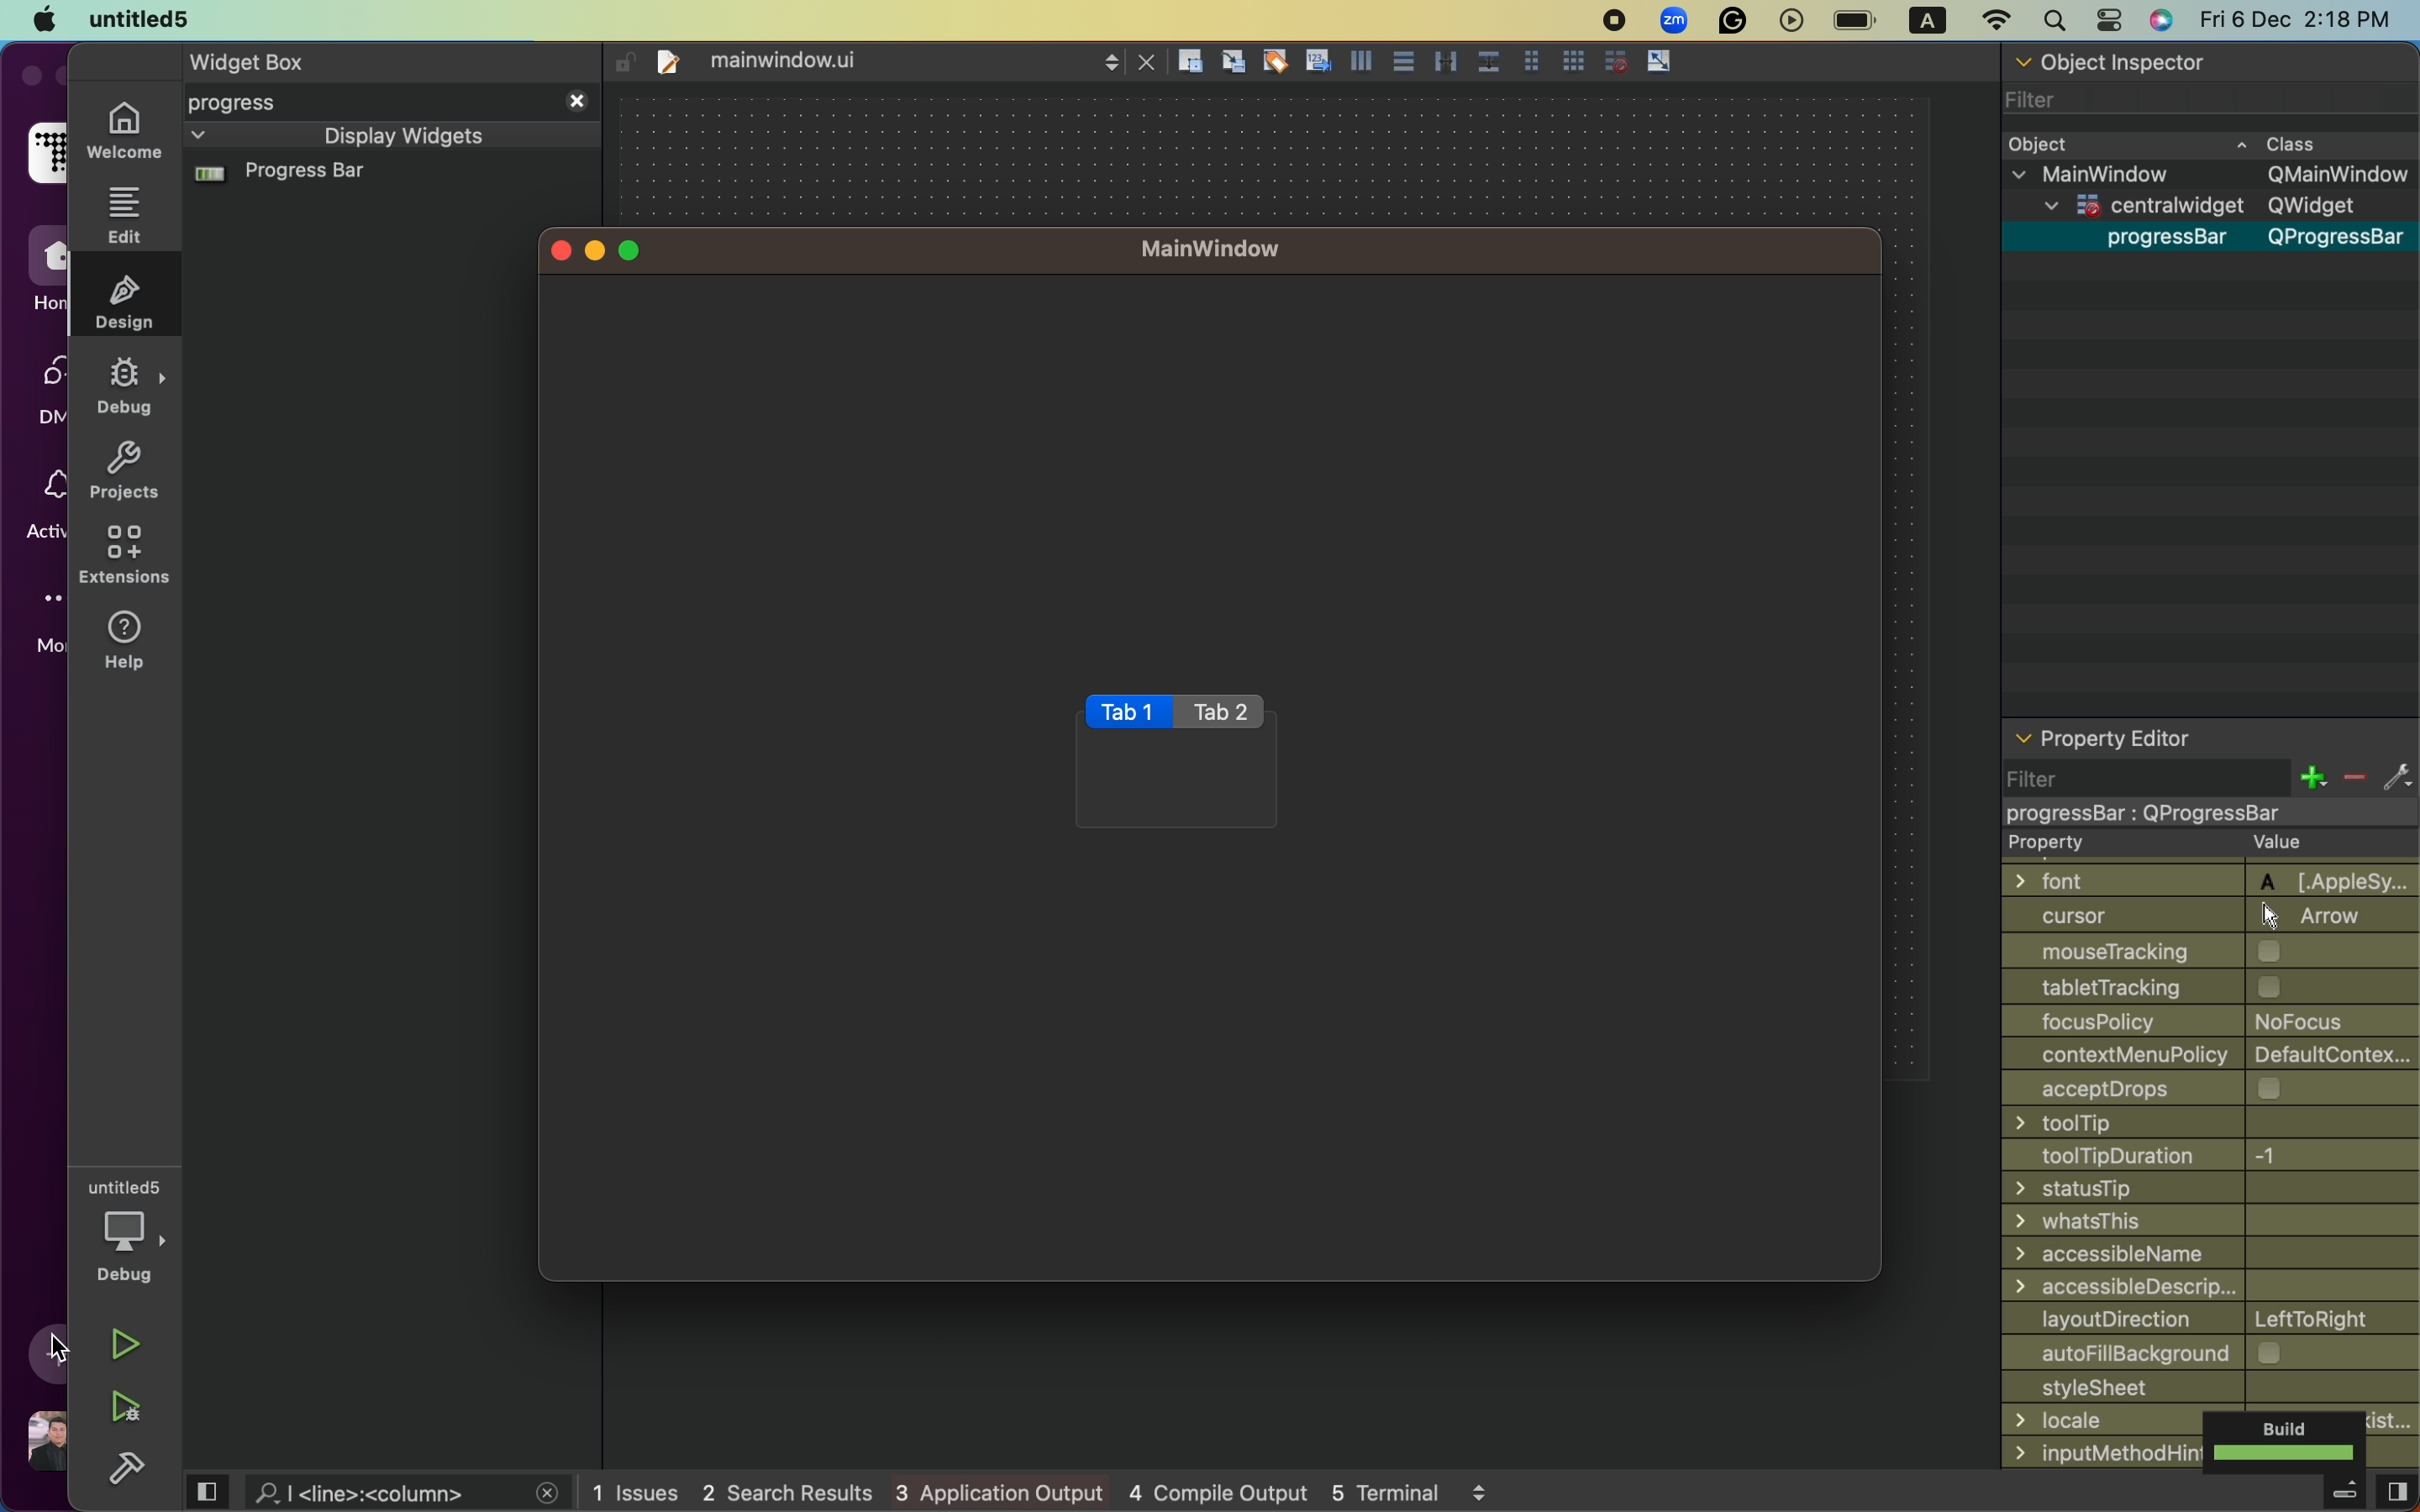 The width and height of the screenshot is (2420, 1512). I want to click on G, so click(1729, 21).